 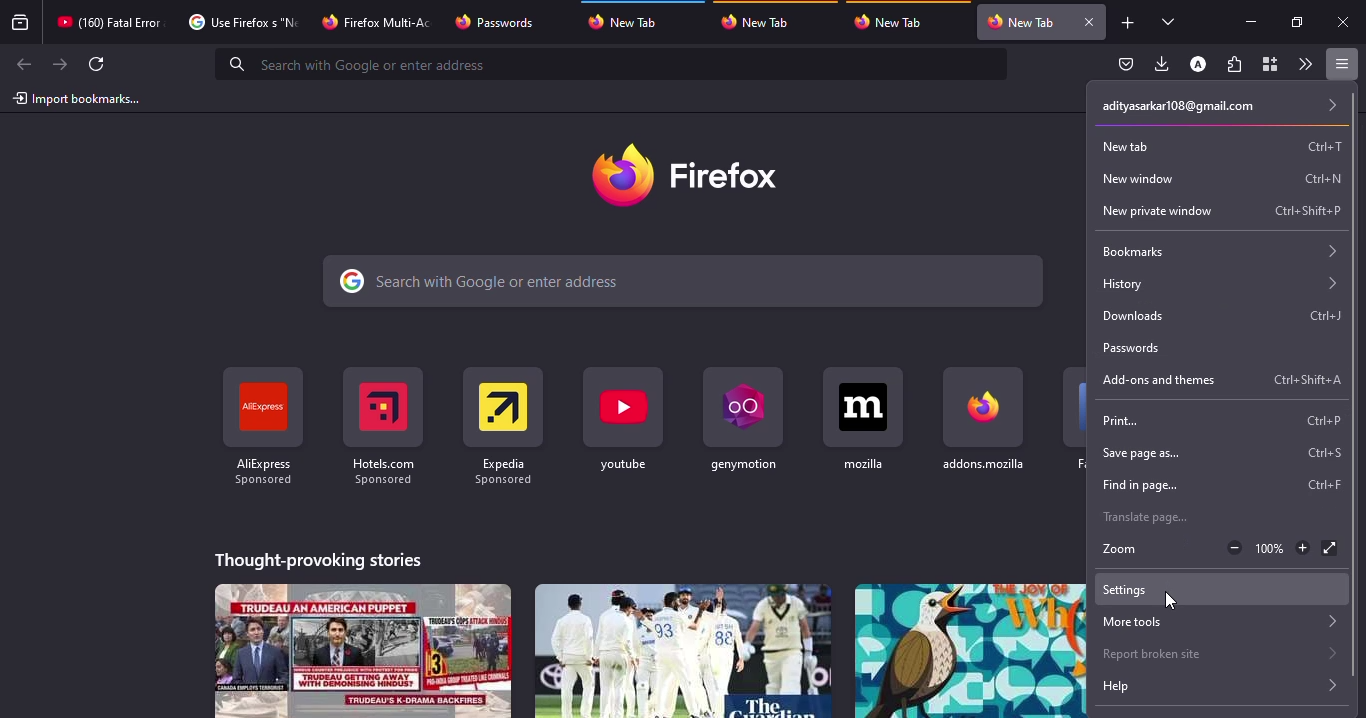 What do you see at coordinates (1234, 66) in the screenshot?
I see `extensions` at bounding box center [1234, 66].